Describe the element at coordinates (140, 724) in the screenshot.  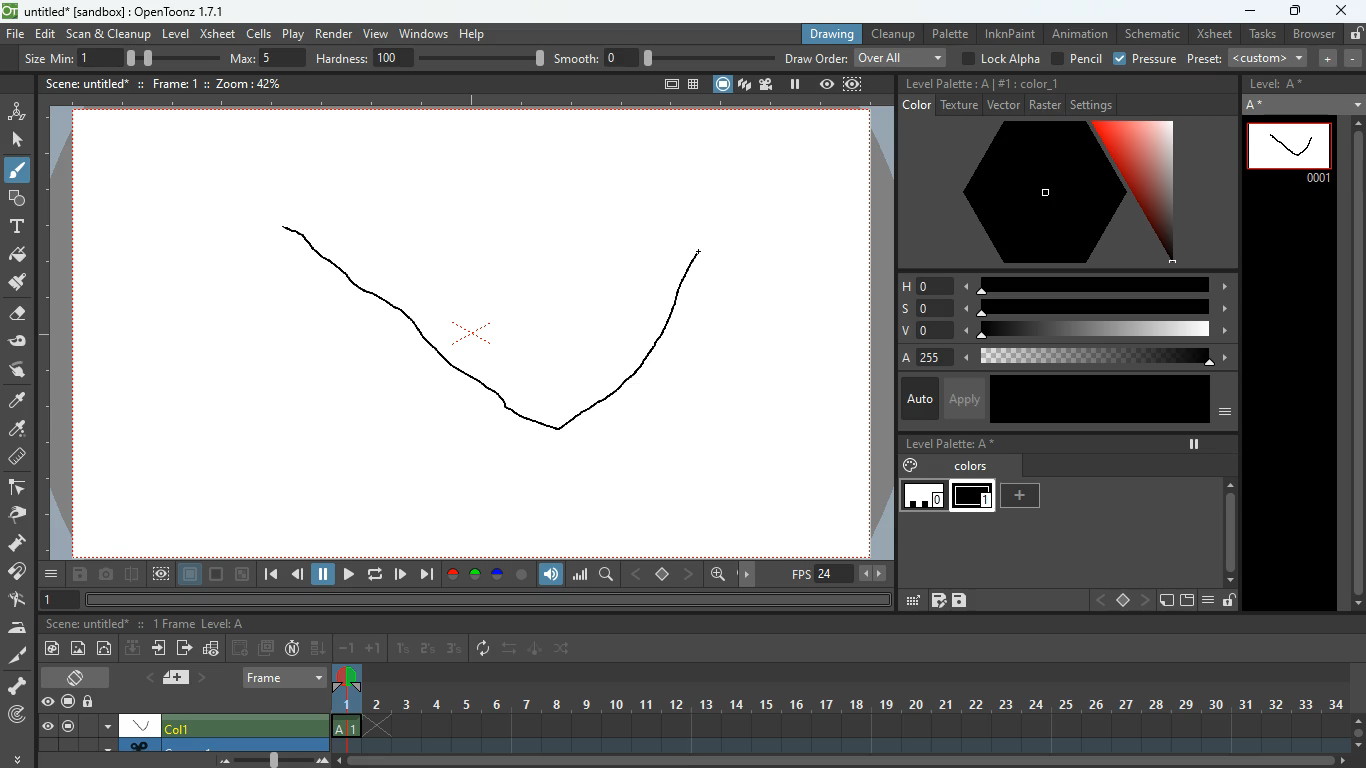
I see `display` at that location.